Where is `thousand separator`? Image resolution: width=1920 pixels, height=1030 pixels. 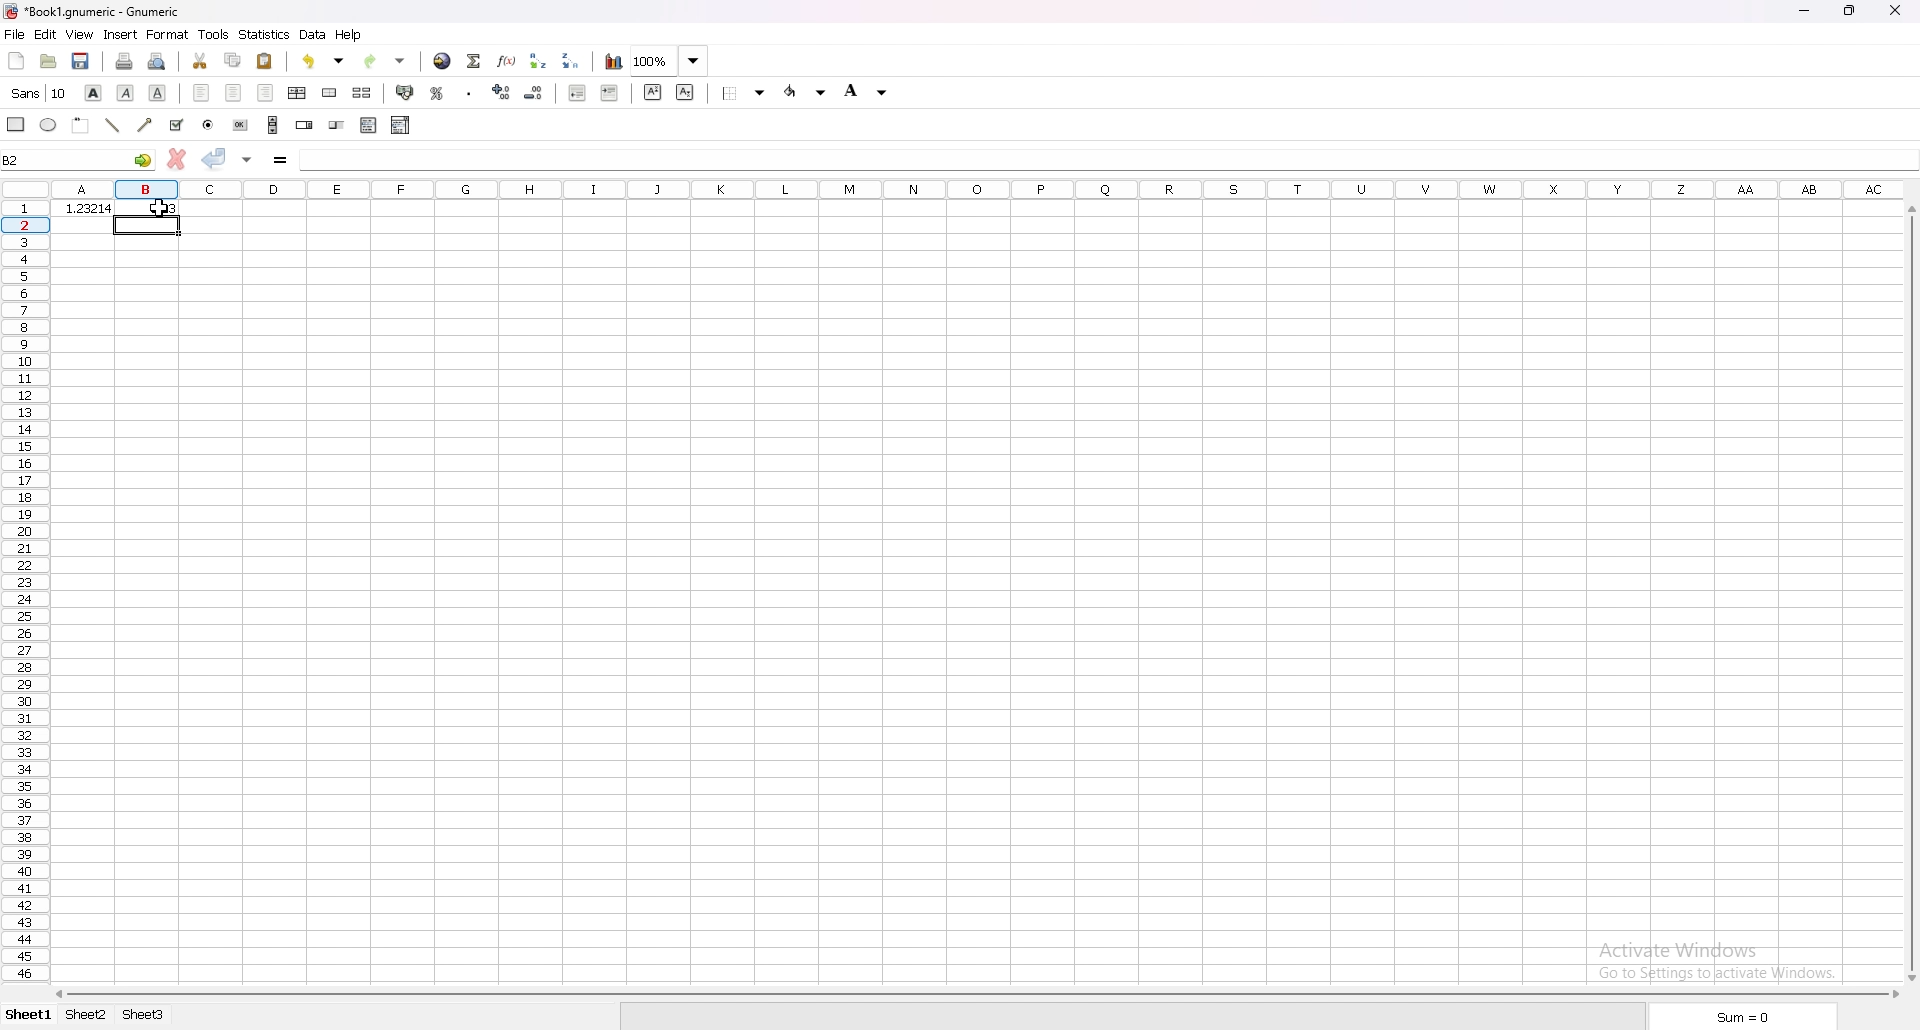
thousand separator is located at coordinates (470, 91).